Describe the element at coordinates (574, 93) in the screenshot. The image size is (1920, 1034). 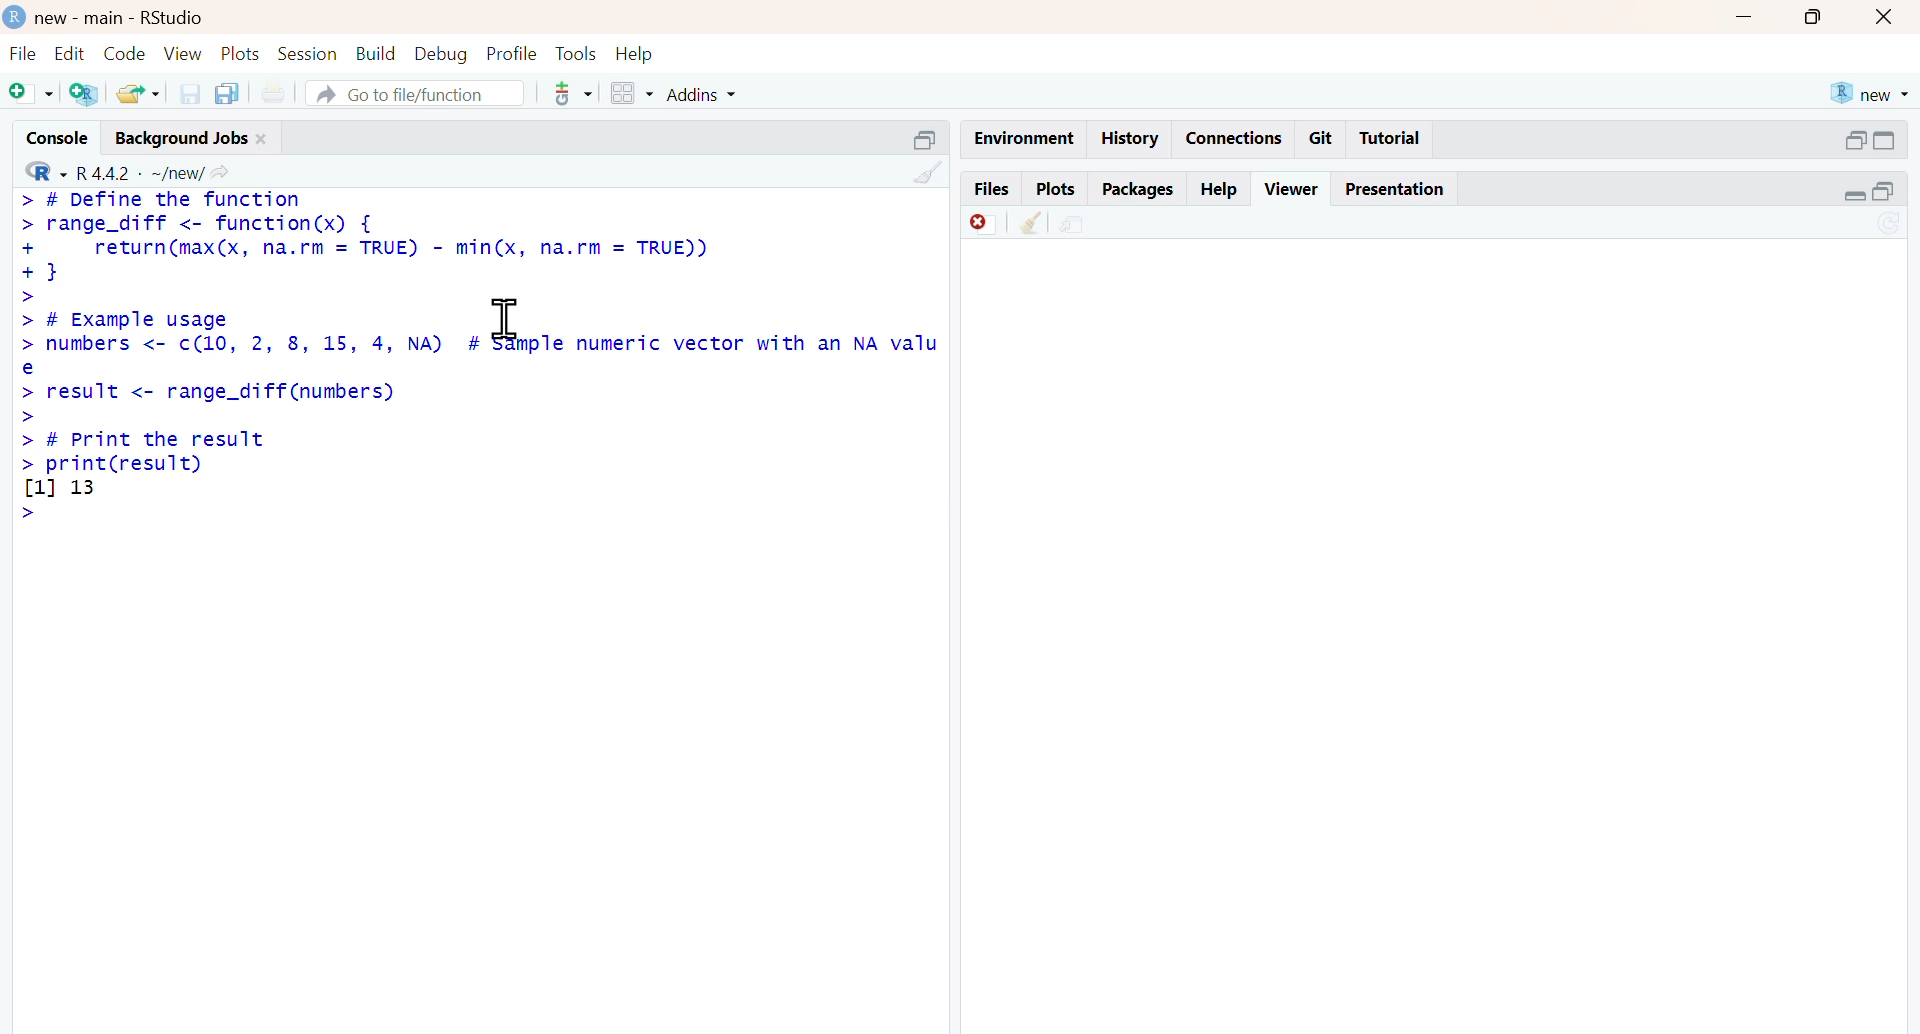
I see `tools` at that location.